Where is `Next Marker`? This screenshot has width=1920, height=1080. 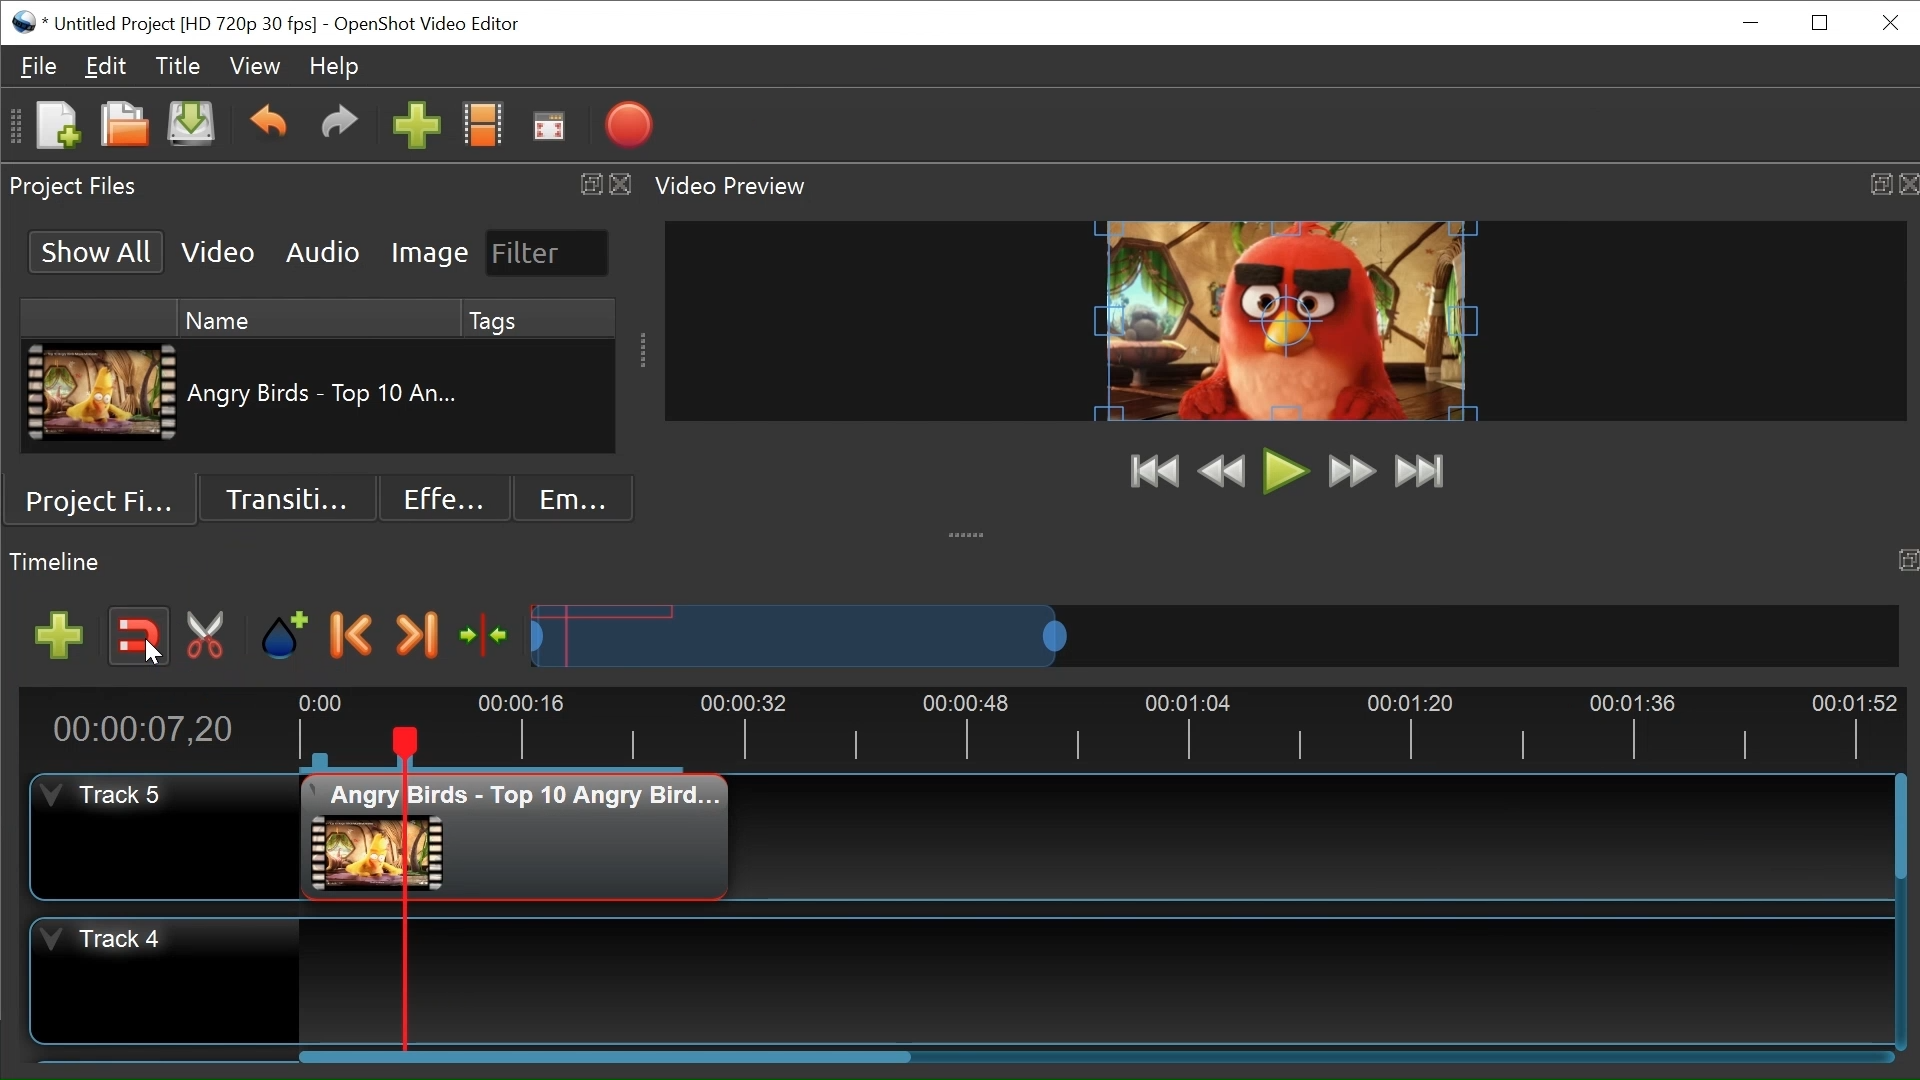
Next Marker is located at coordinates (418, 635).